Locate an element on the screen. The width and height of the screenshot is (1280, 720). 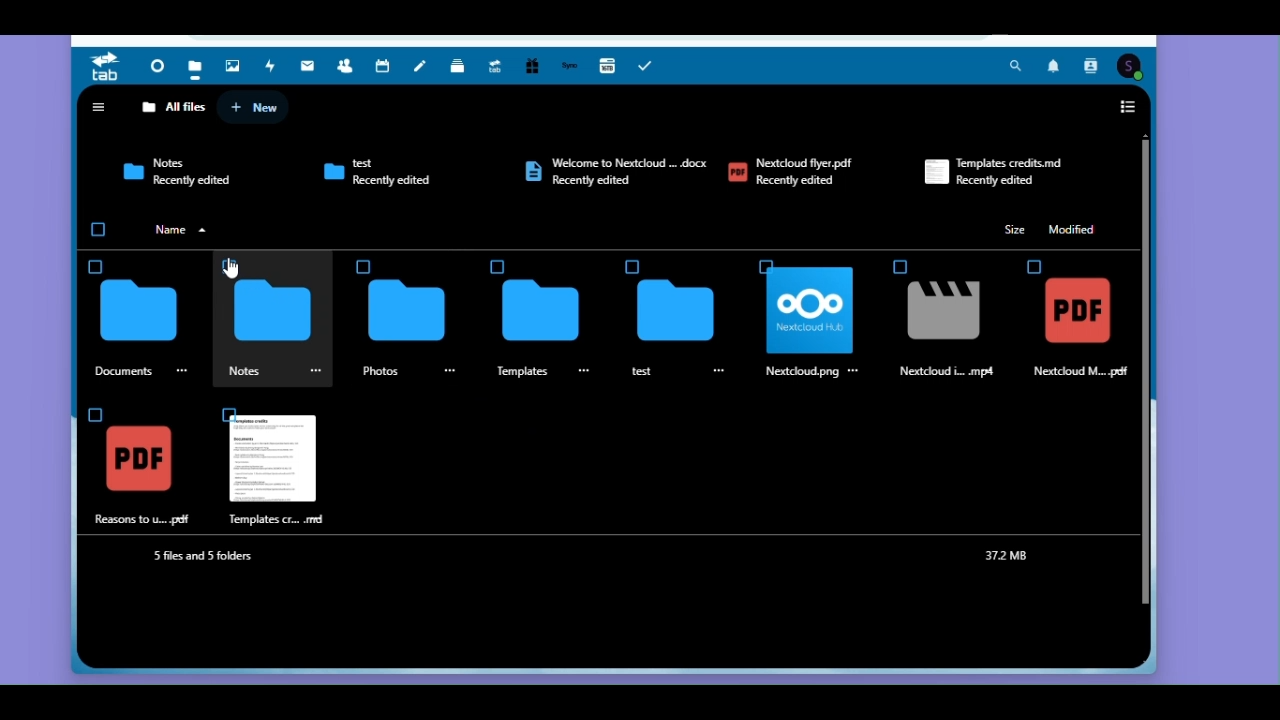
Contact search is located at coordinates (1090, 67).